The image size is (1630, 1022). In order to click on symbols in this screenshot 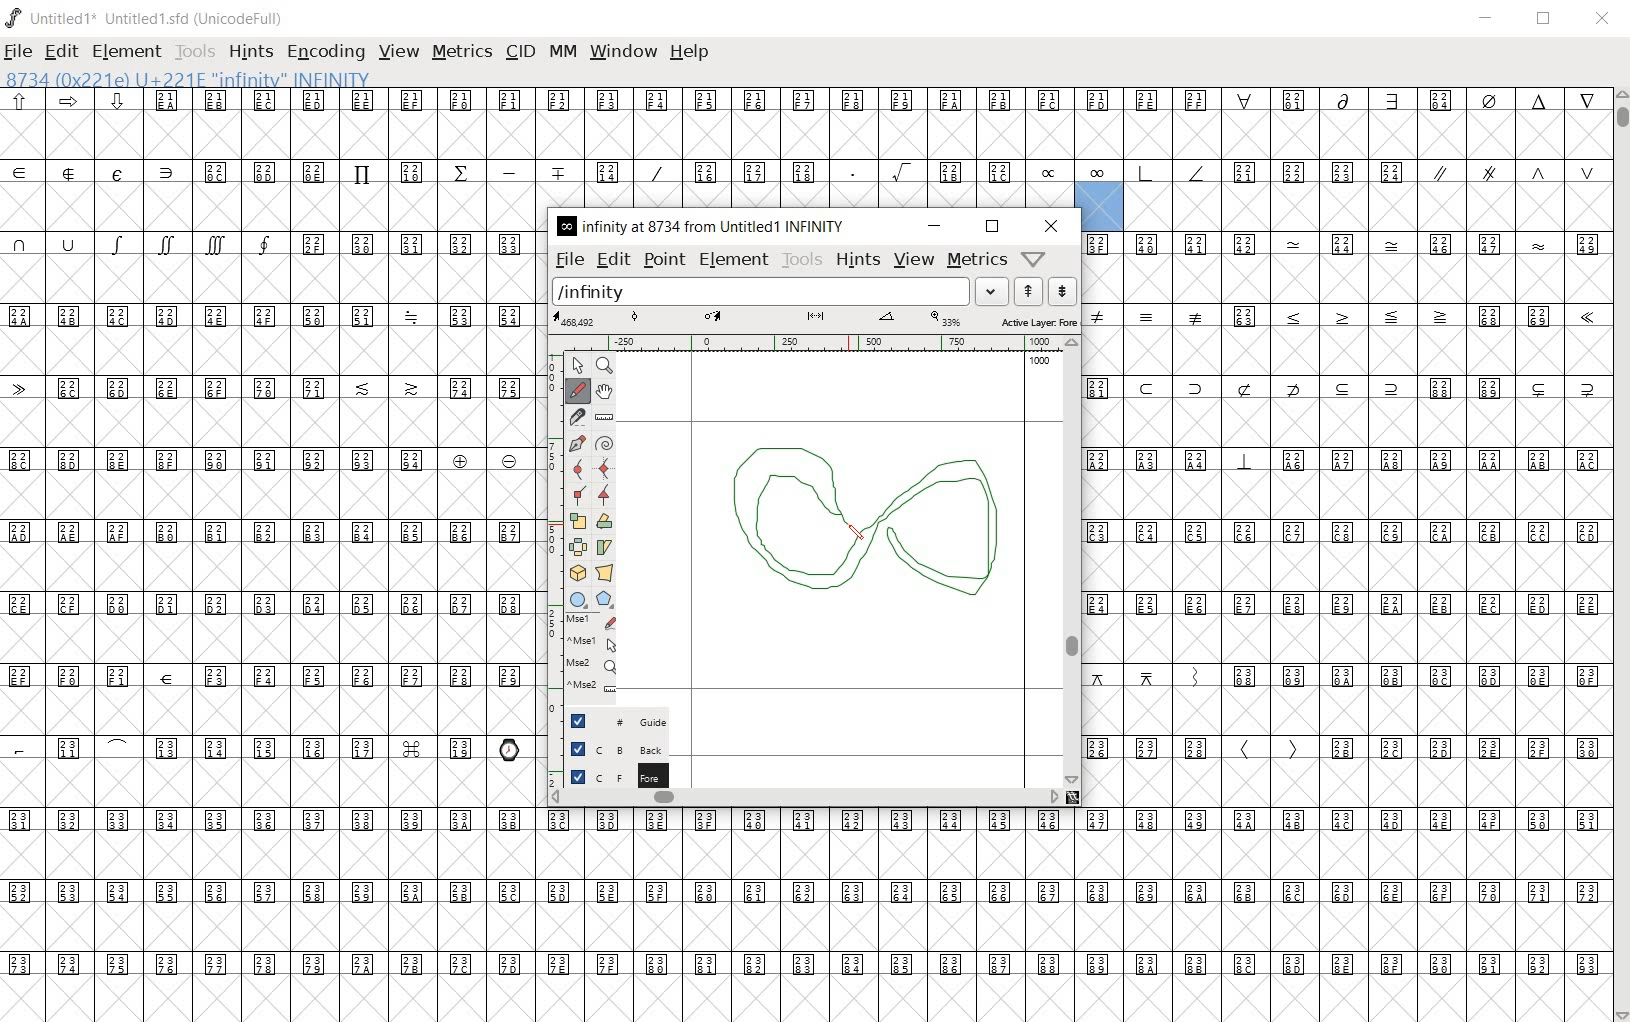, I will do `click(1269, 749)`.